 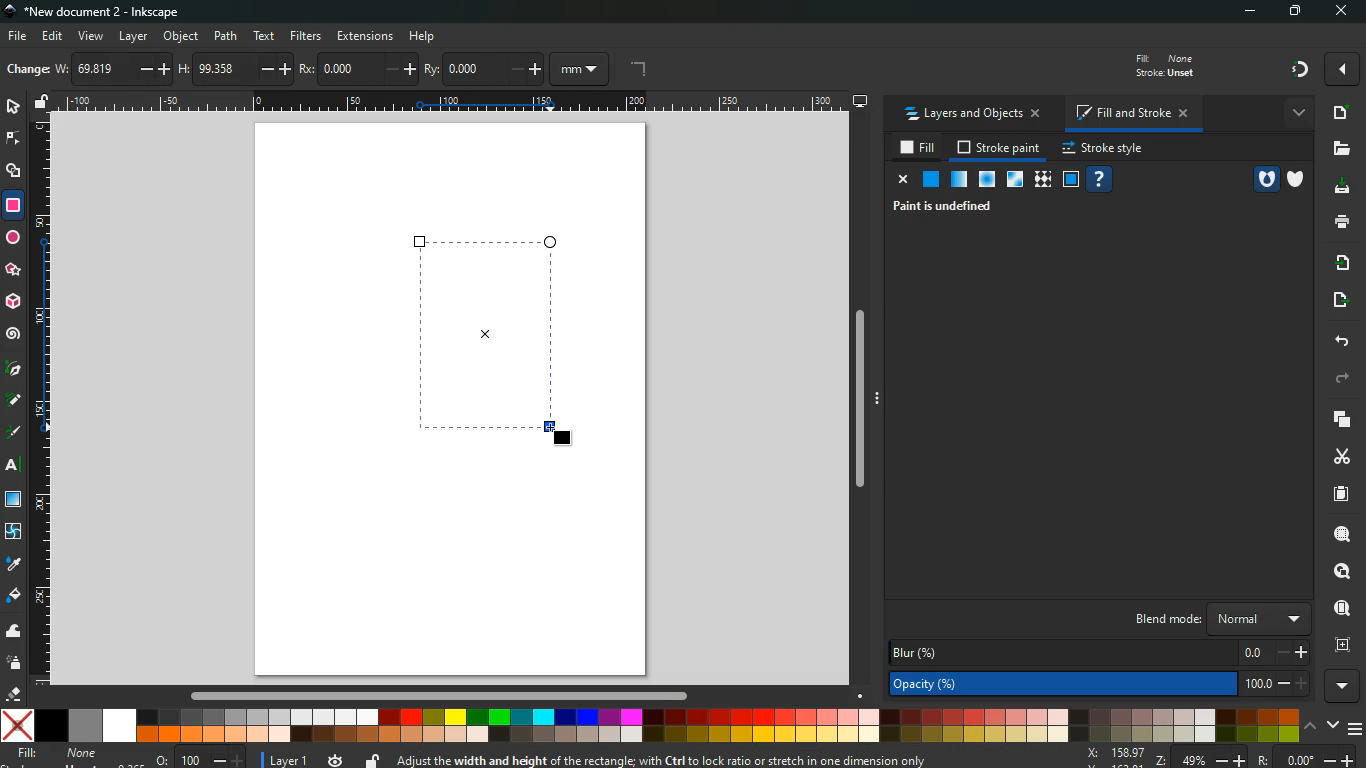 I want to click on find, so click(x=1338, y=607).